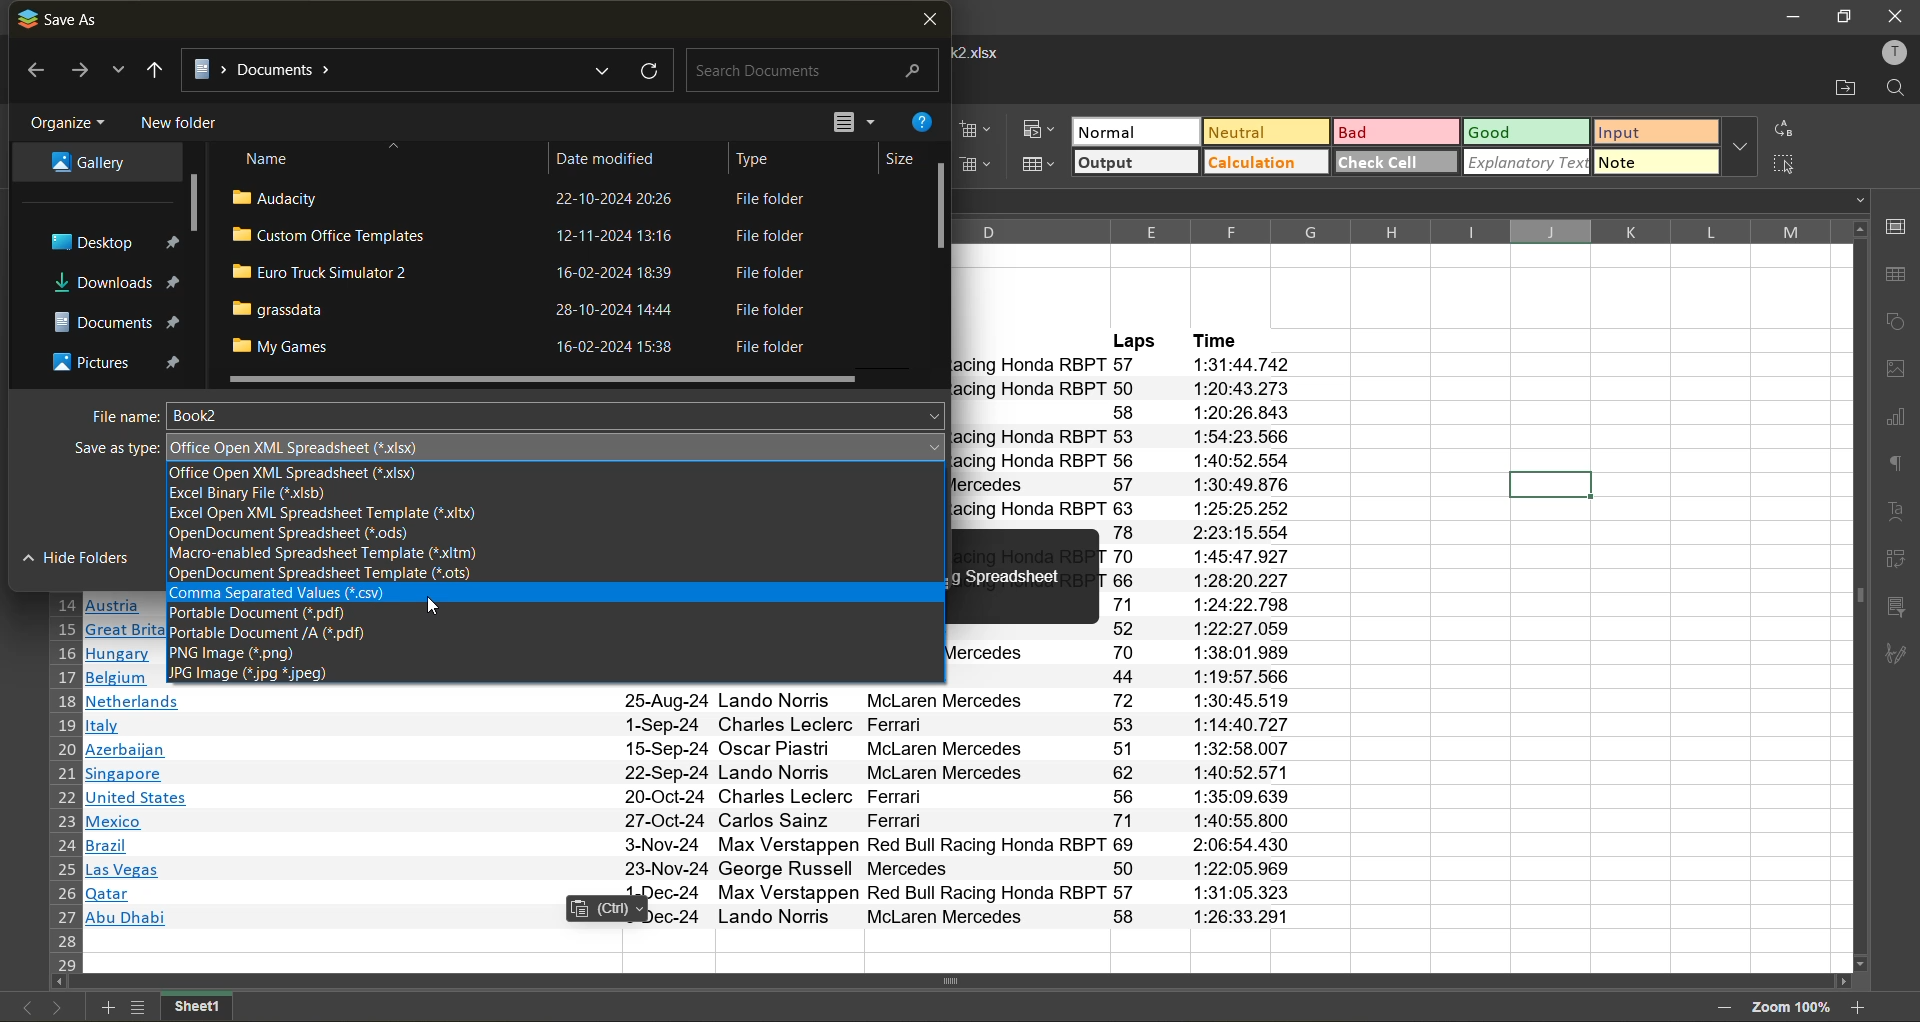 The height and width of the screenshot is (1022, 1920). Describe the element at coordinates (1723, 1010) in the screenshot. I see `zoom out` at that location.